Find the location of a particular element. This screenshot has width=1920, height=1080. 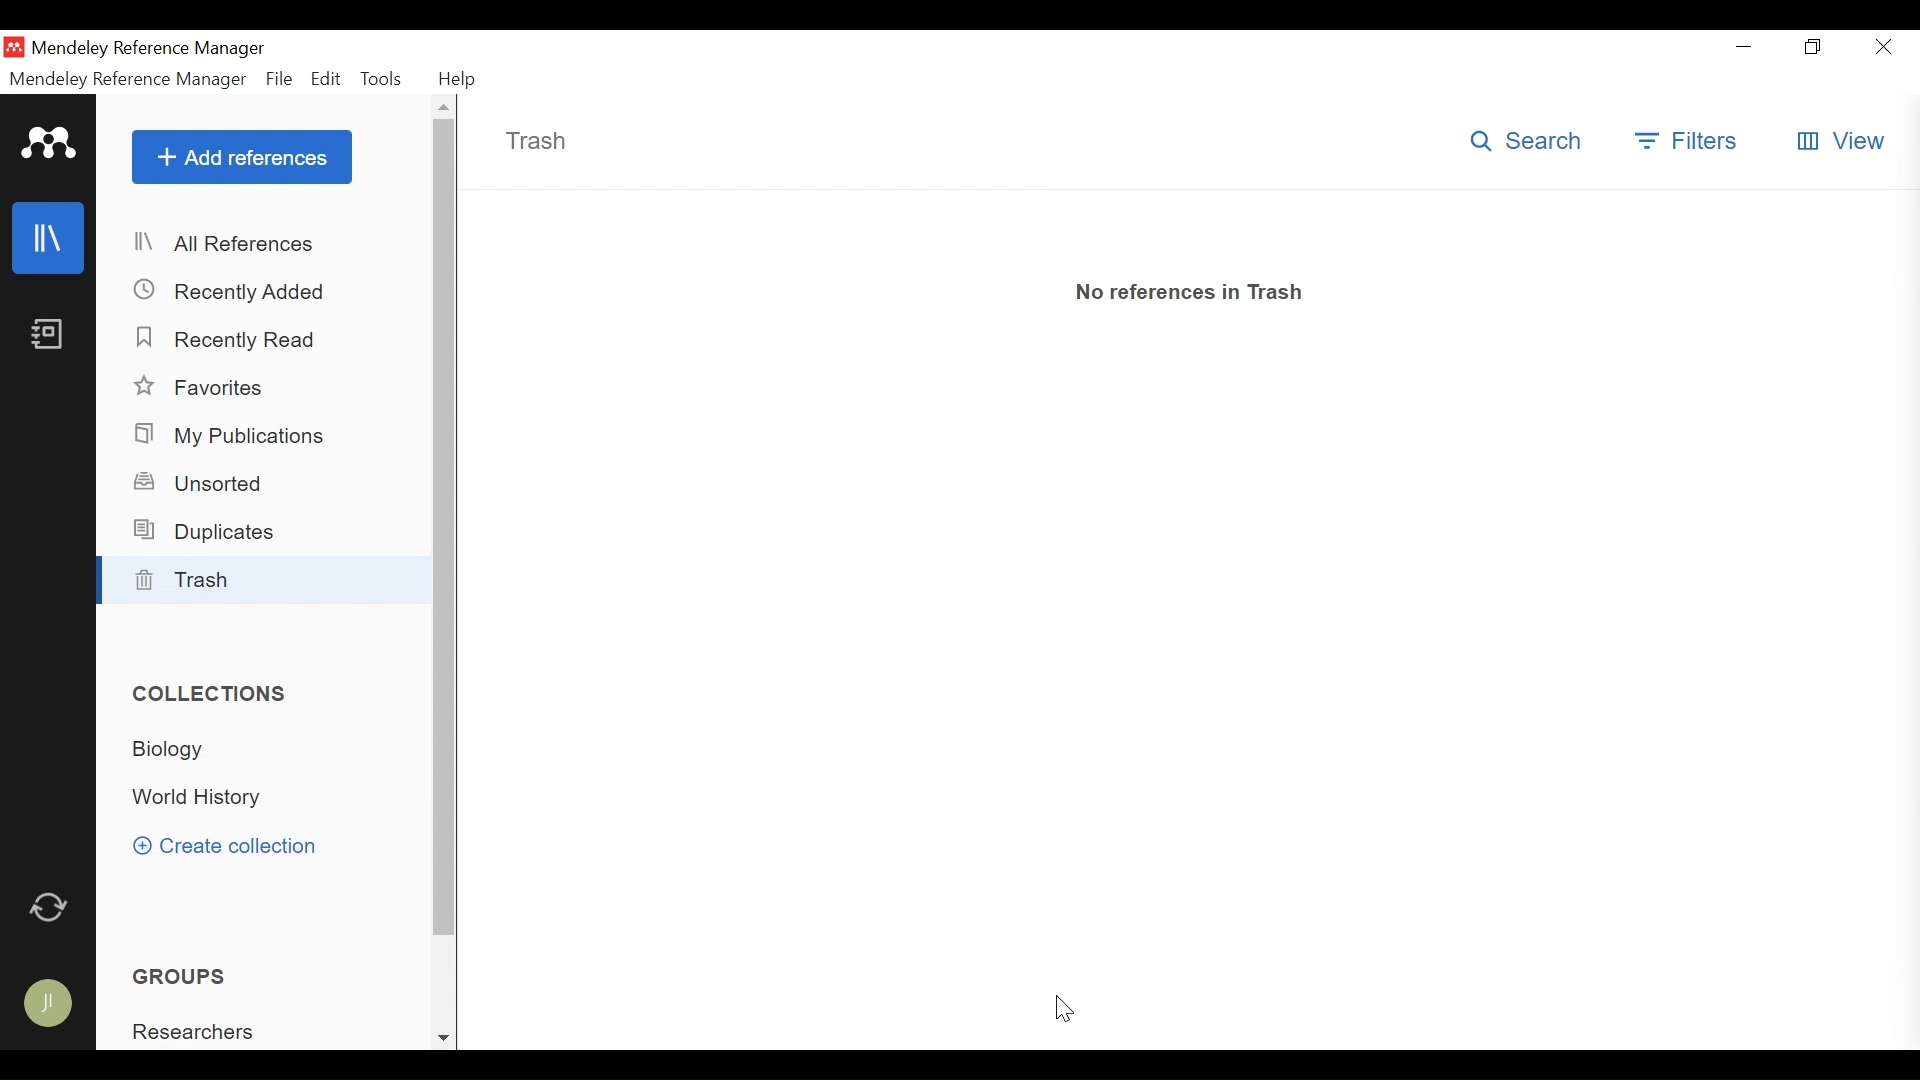

Recently Read is located at coordinates (227, 340).